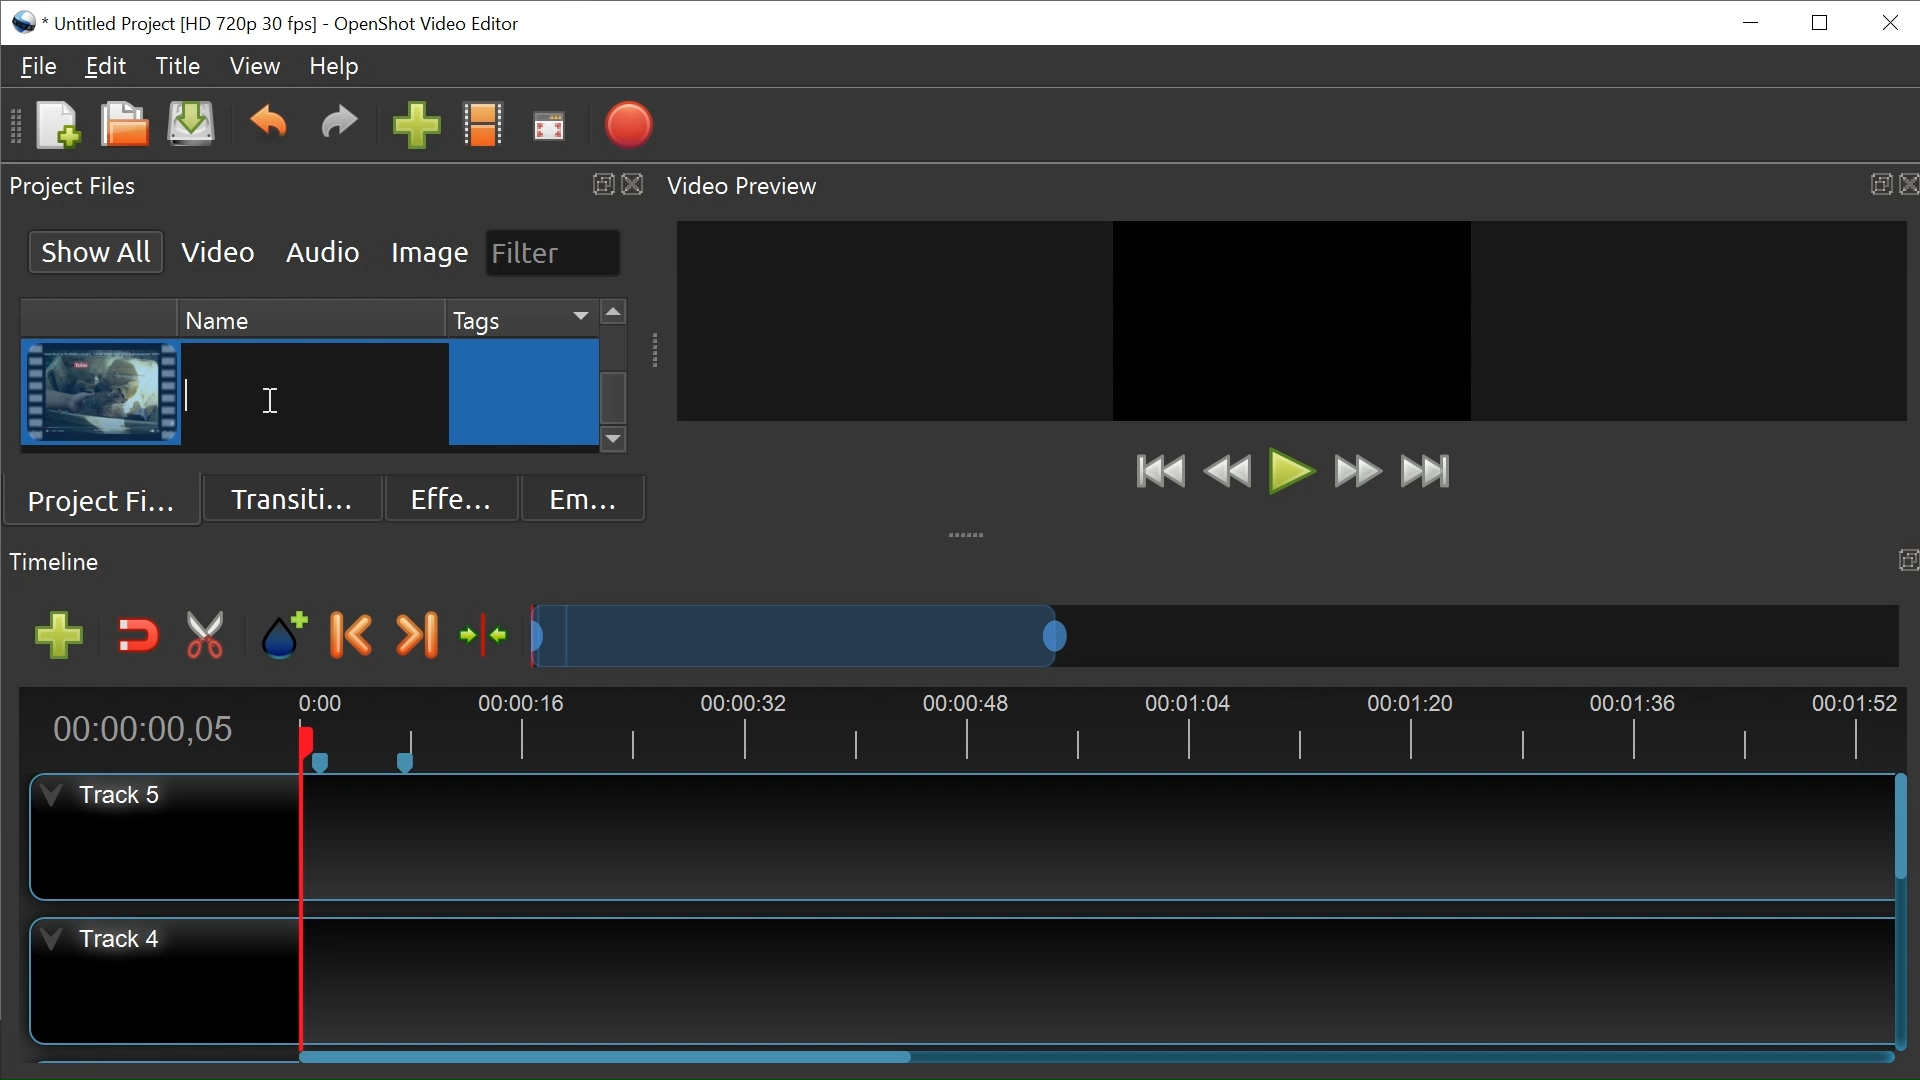 This screenshot has height=1080, width=1920. What do you see at coordinates (1159, 473) in the screenshot?
I see `Jump to Start` at bounding box center [1159, 473].